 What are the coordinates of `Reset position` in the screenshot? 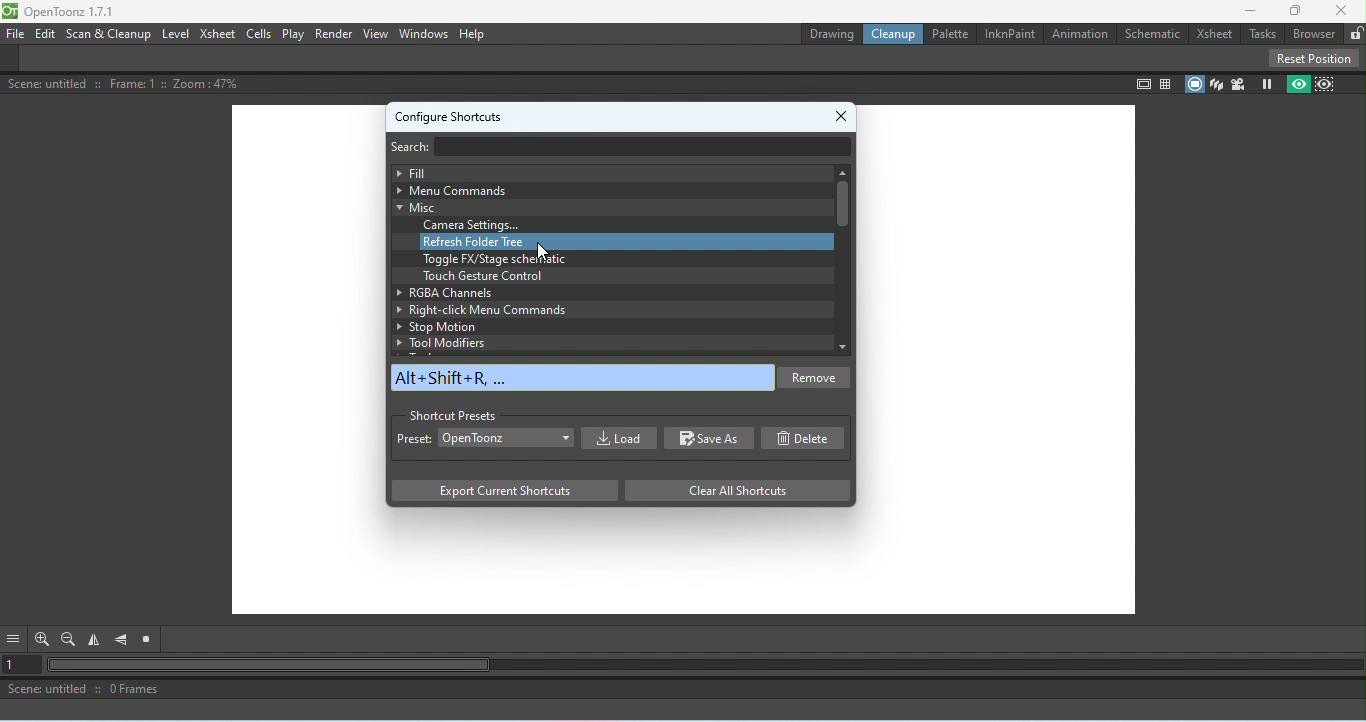 It's located at (1313, 57).